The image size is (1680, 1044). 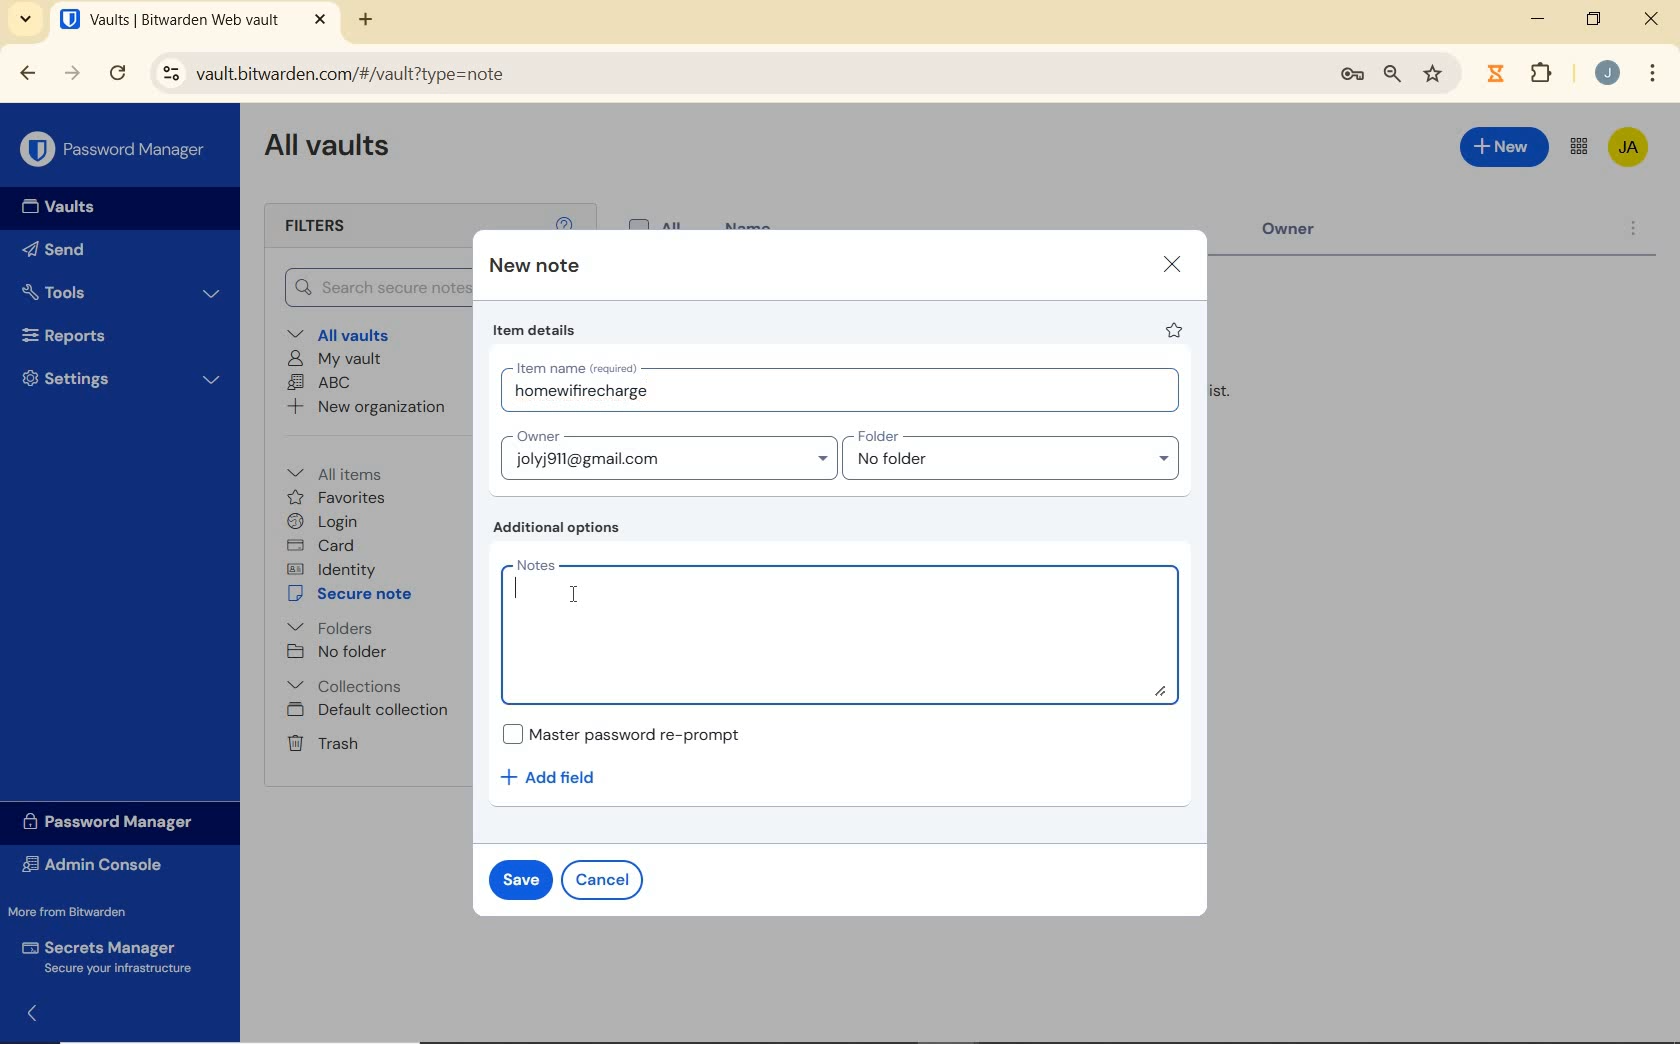 What do you see at coordinates (370, 711) in the screenshot?
I see `Default collection` at bounding box center [370, 711].